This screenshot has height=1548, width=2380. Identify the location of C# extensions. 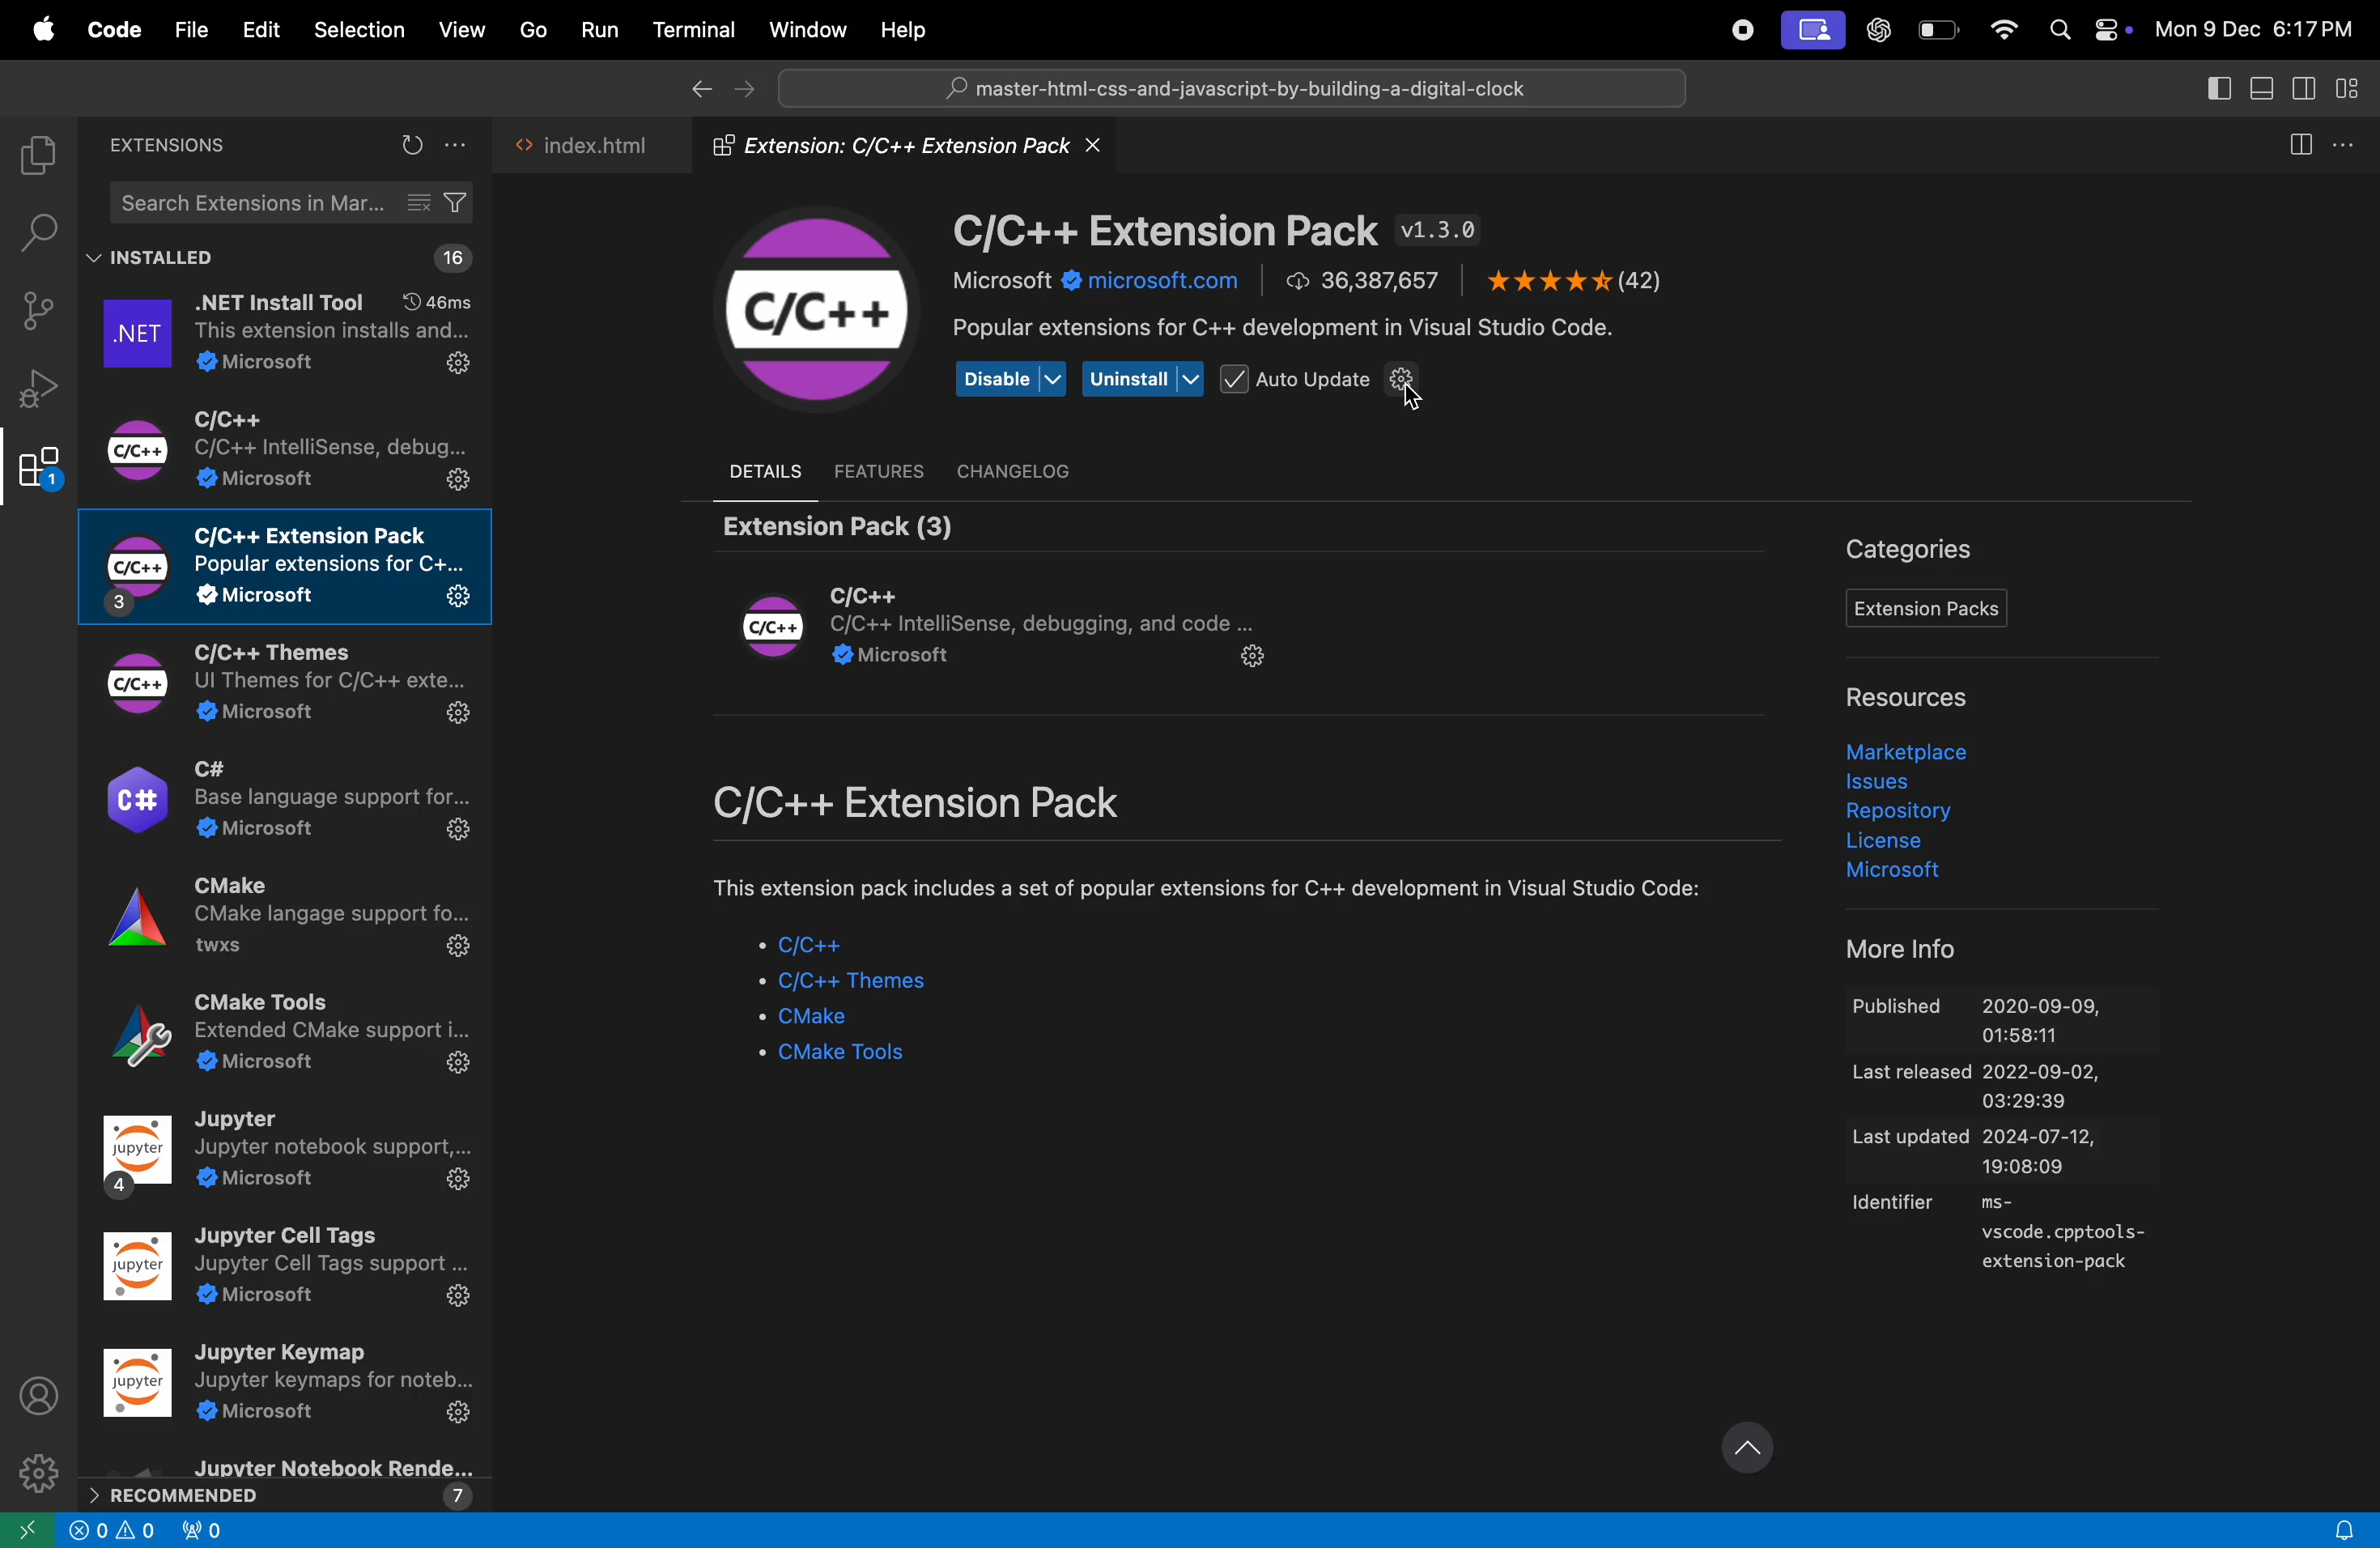
(285, 802).